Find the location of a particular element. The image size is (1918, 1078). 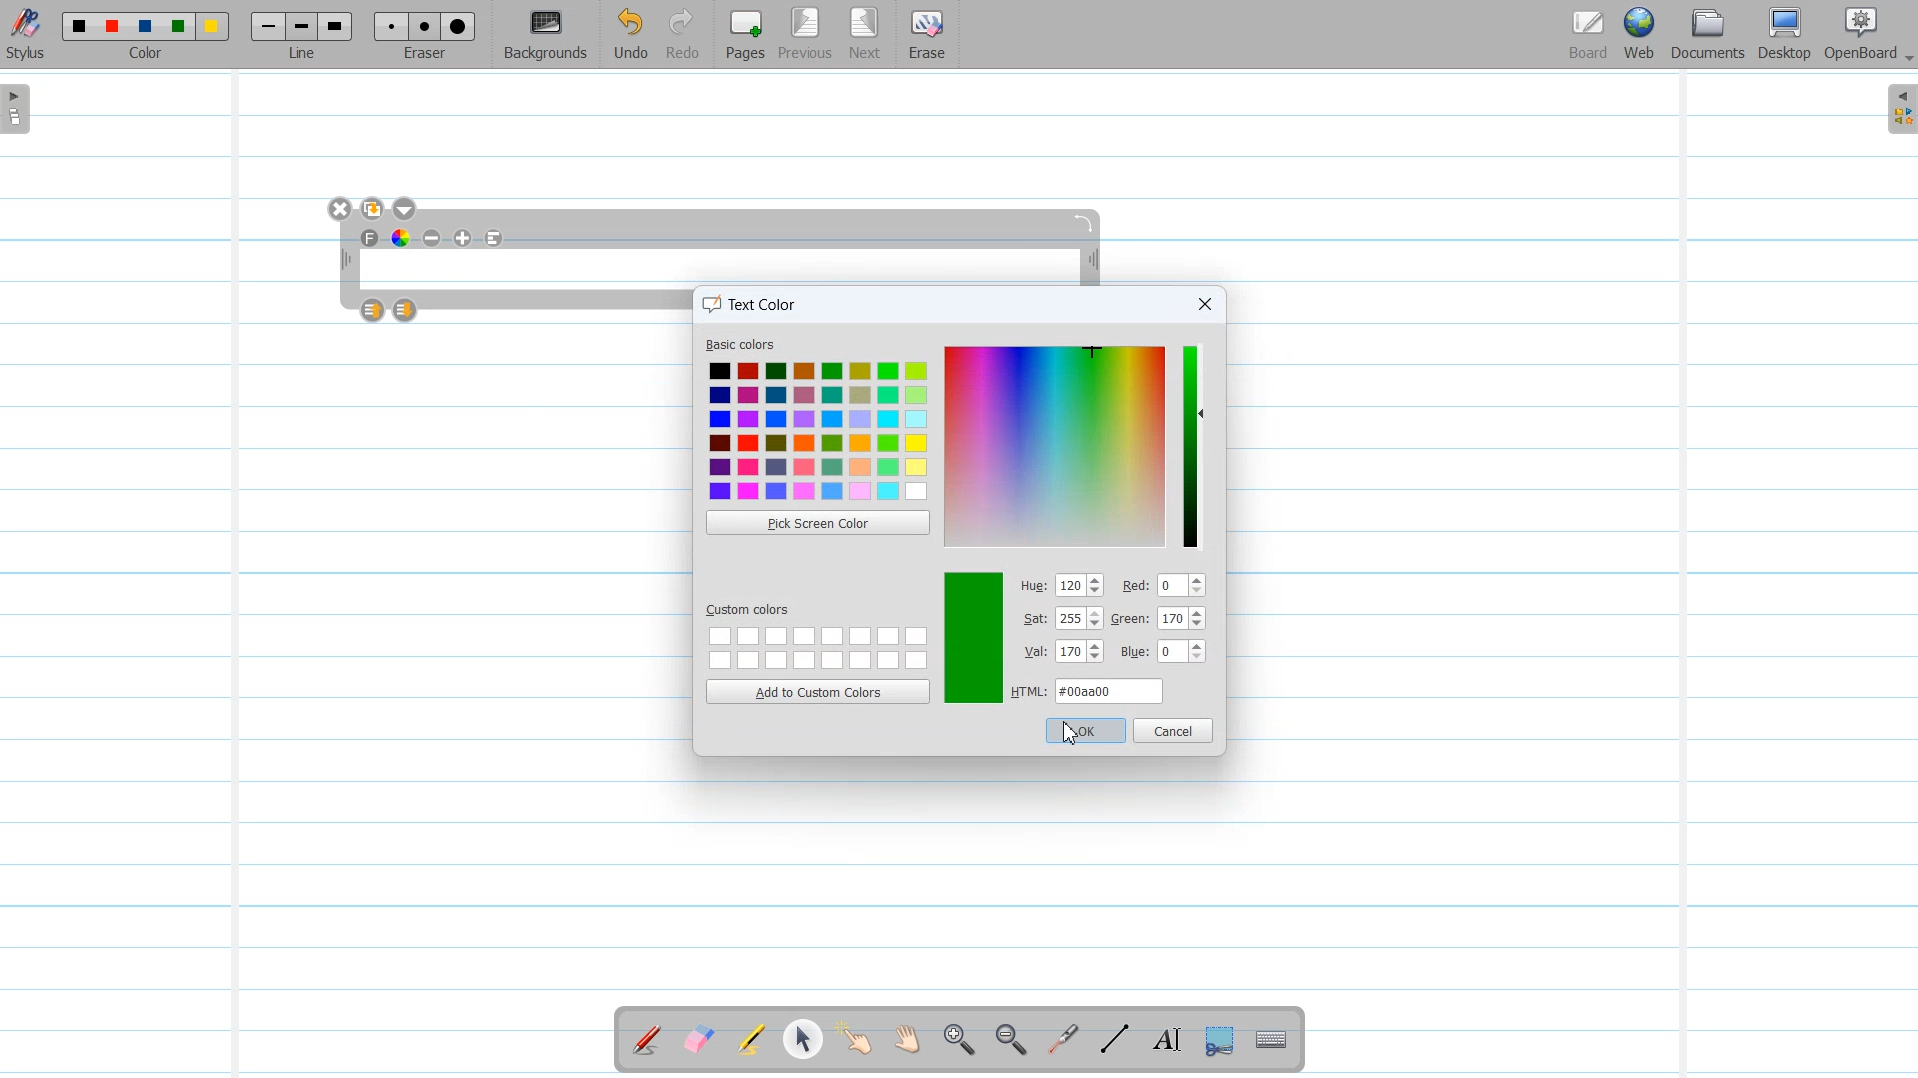

Select and modify Object is located at coordinates (803, 1039).